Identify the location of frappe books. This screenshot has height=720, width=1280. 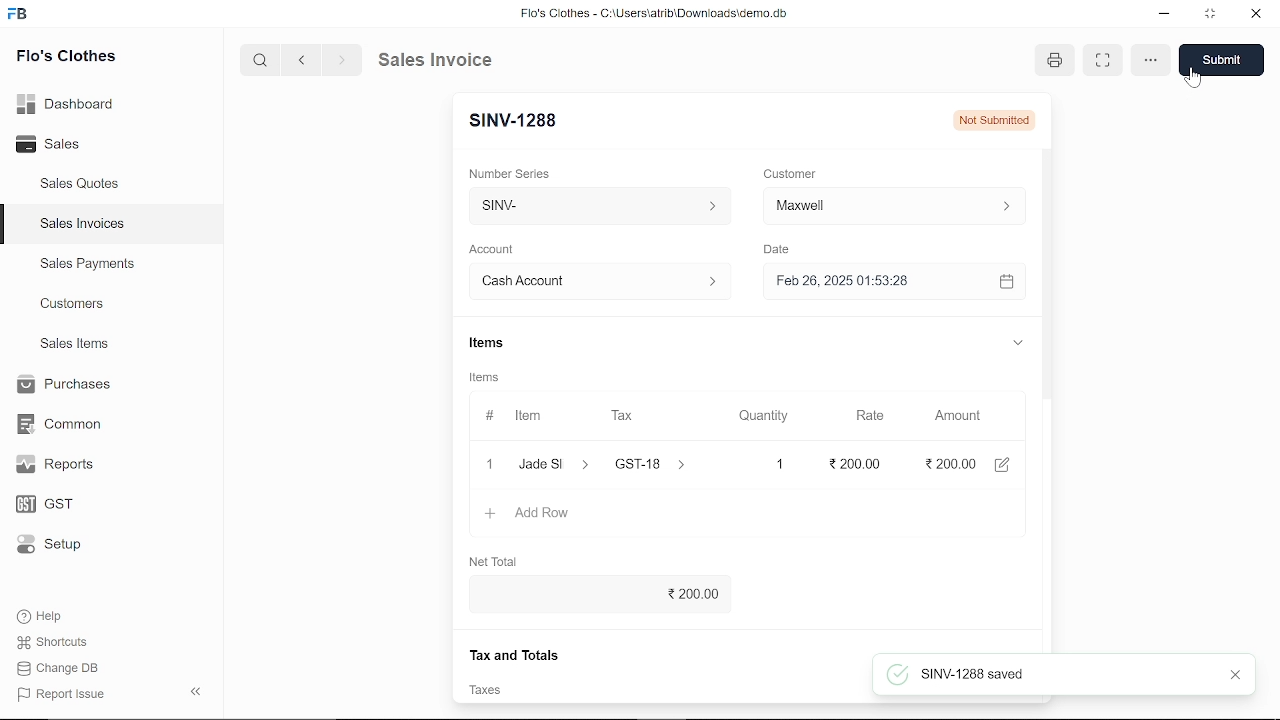
(18, 16).